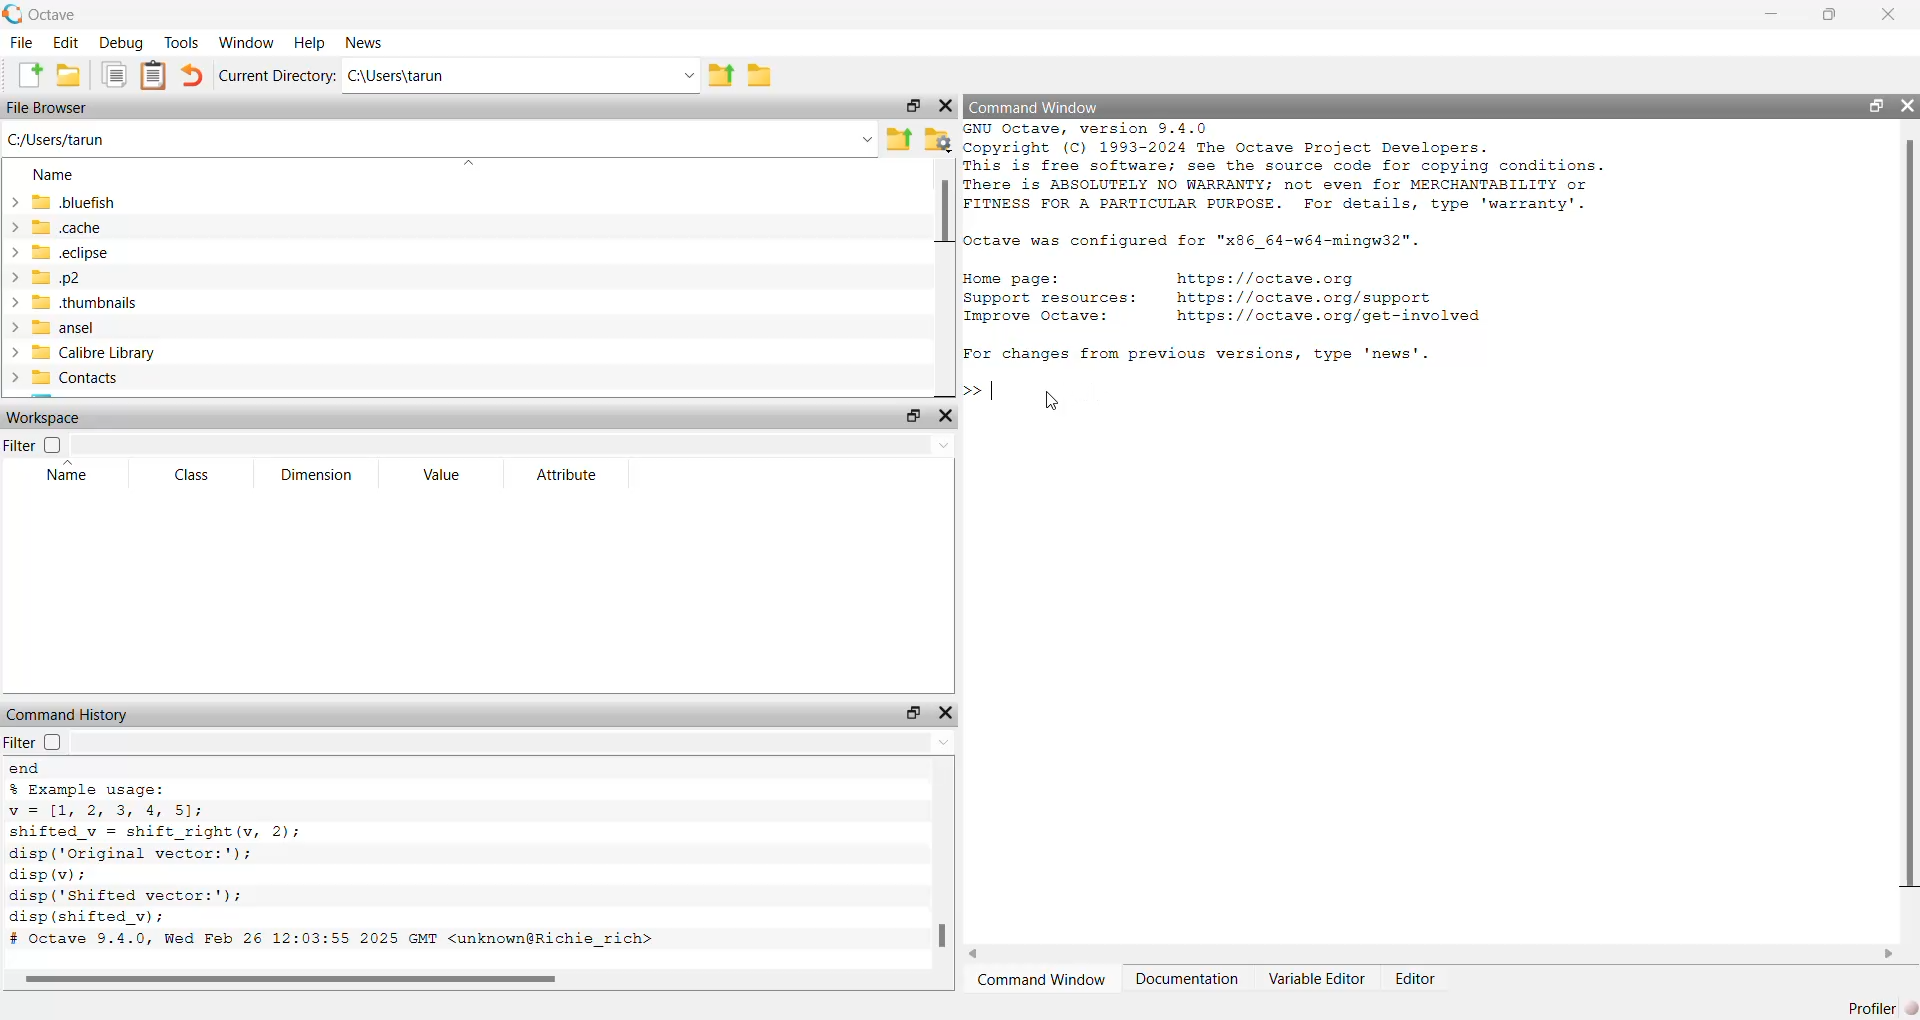 The width and height of the screenshot is (1920, 1020). I want to click on paste, so click(150, 77).